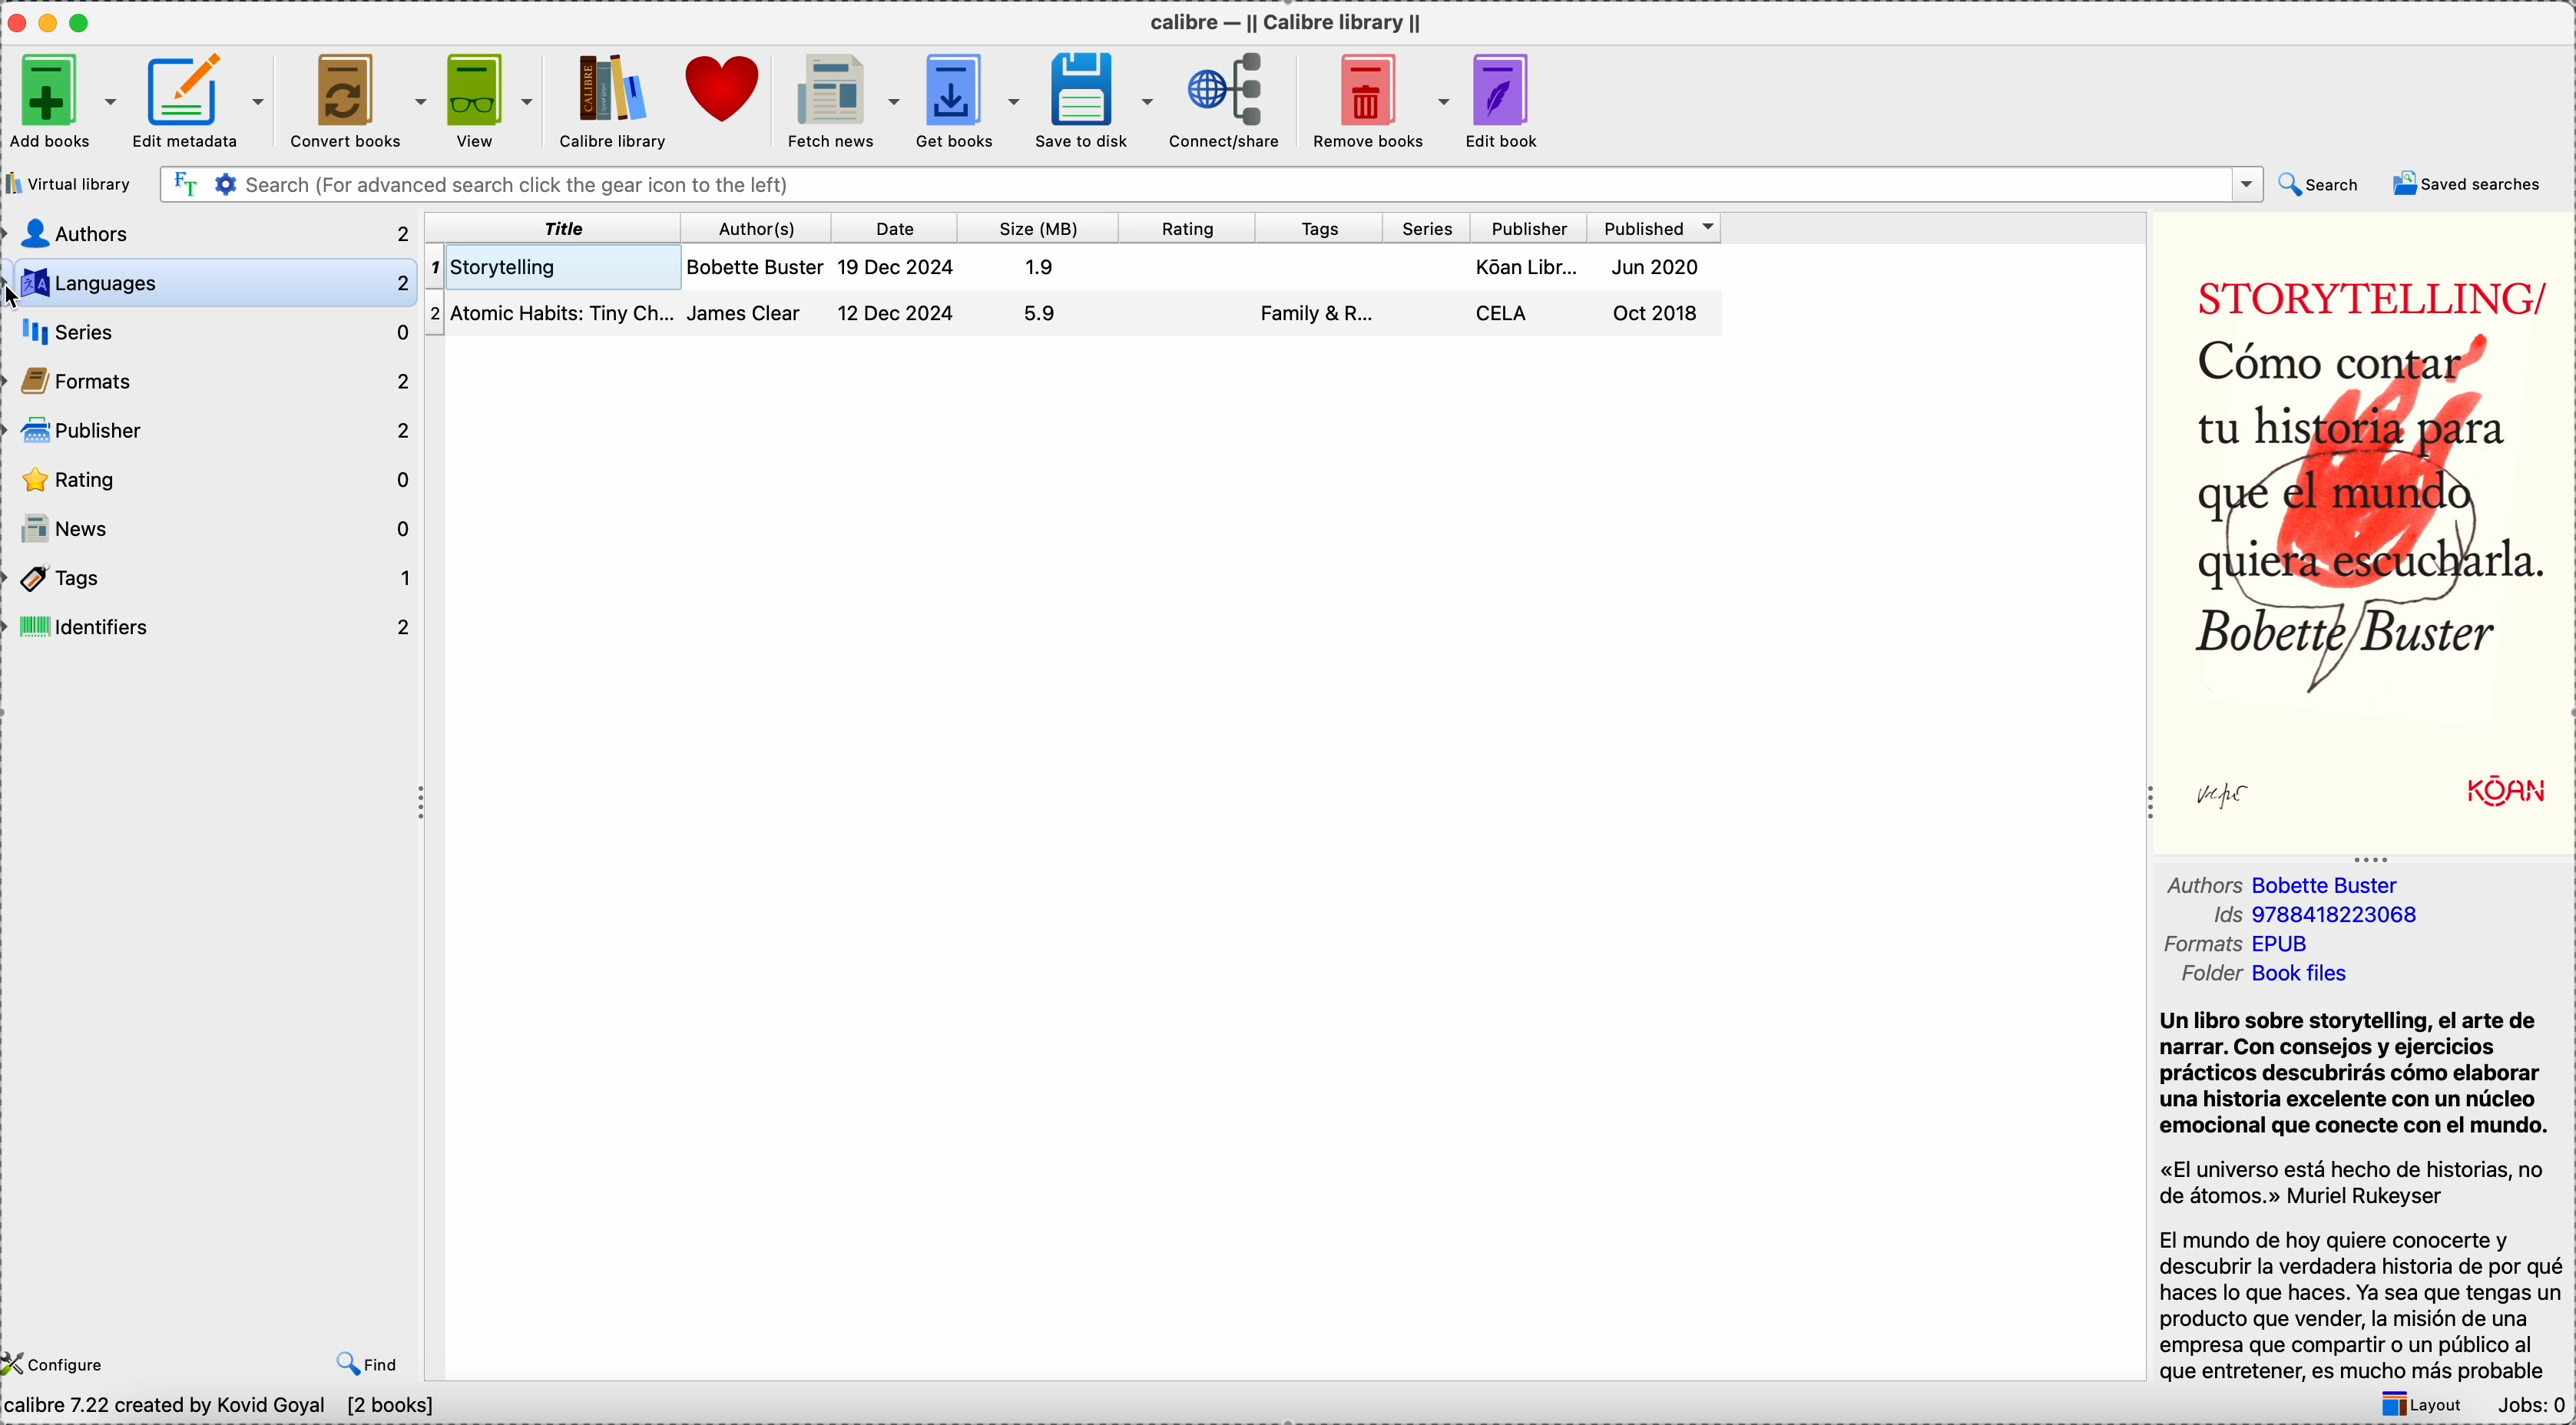  What do you see at coordinates (1037, 228) in the screenshot?
I see `size` at bounding box center [1037, 228].